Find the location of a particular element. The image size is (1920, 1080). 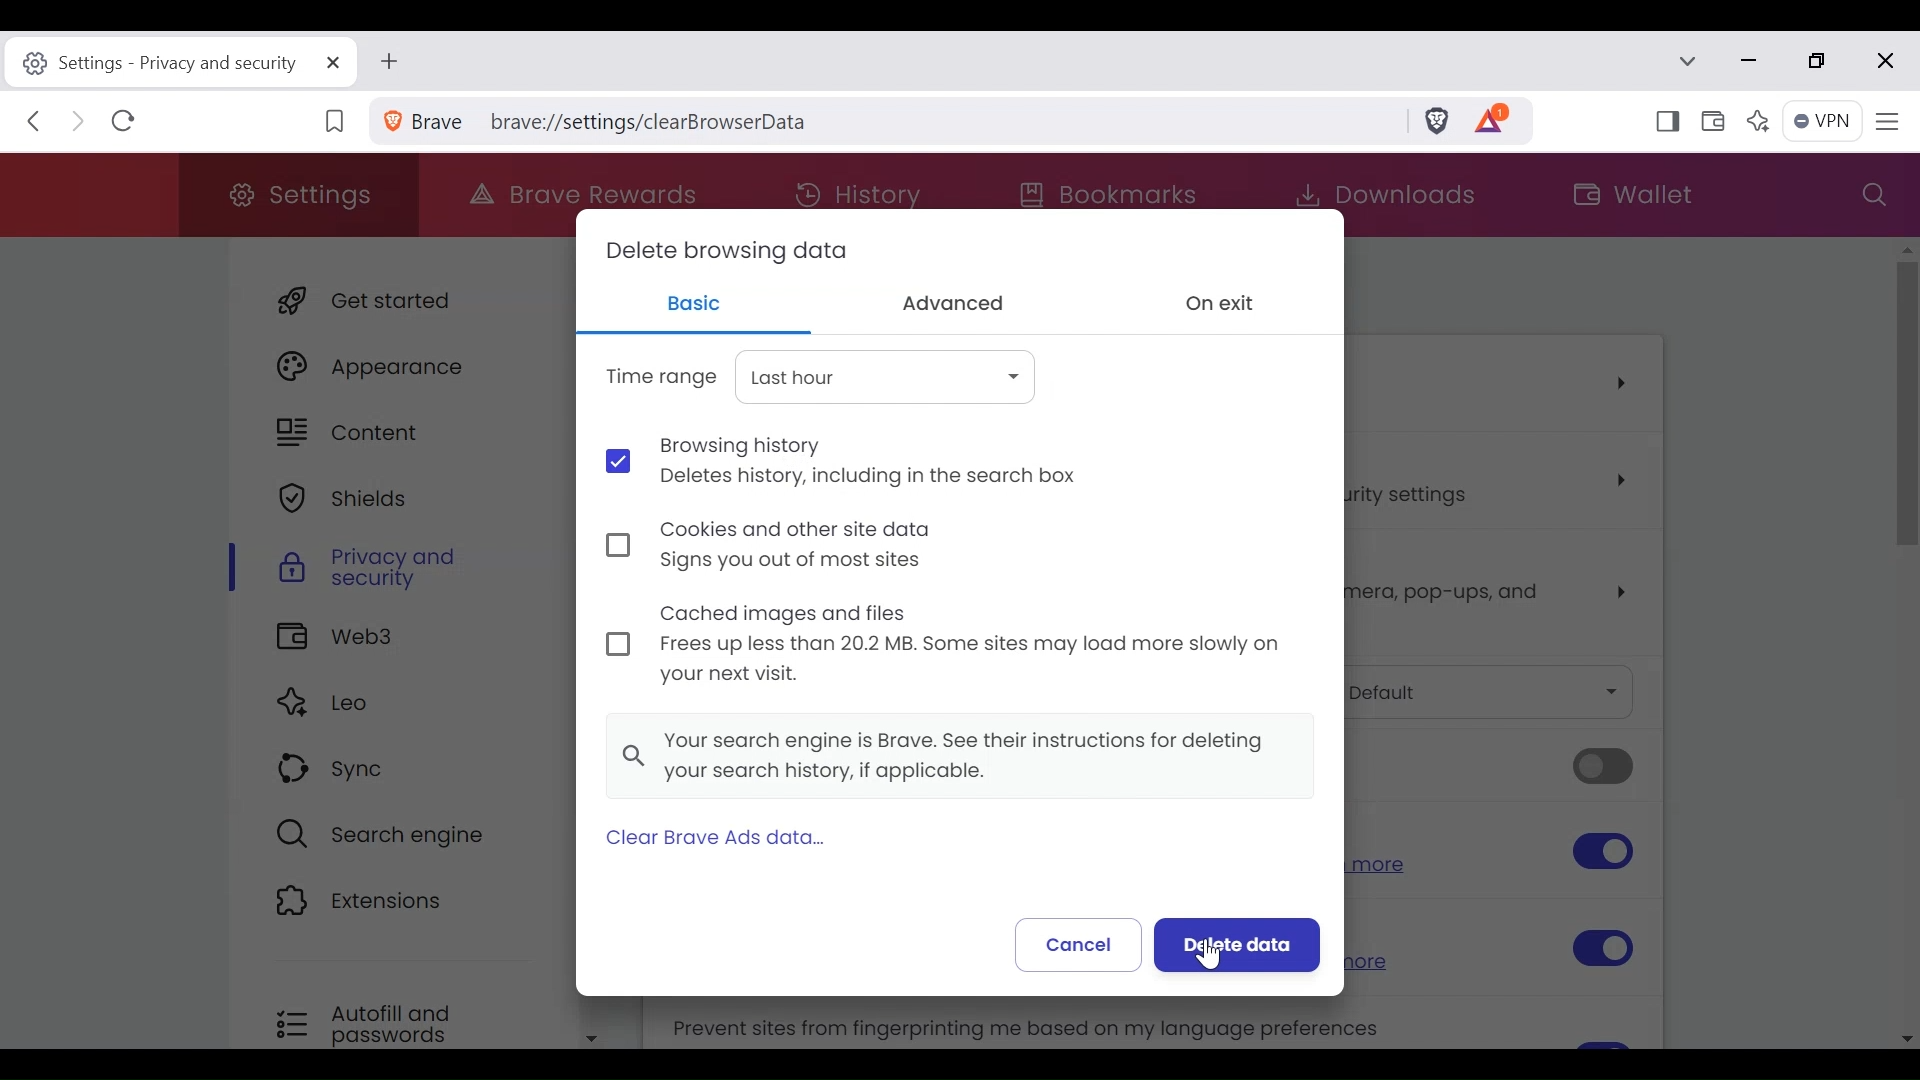

Cookies and other site data
Signs you out of most sites is located at coordinates (771, 545).